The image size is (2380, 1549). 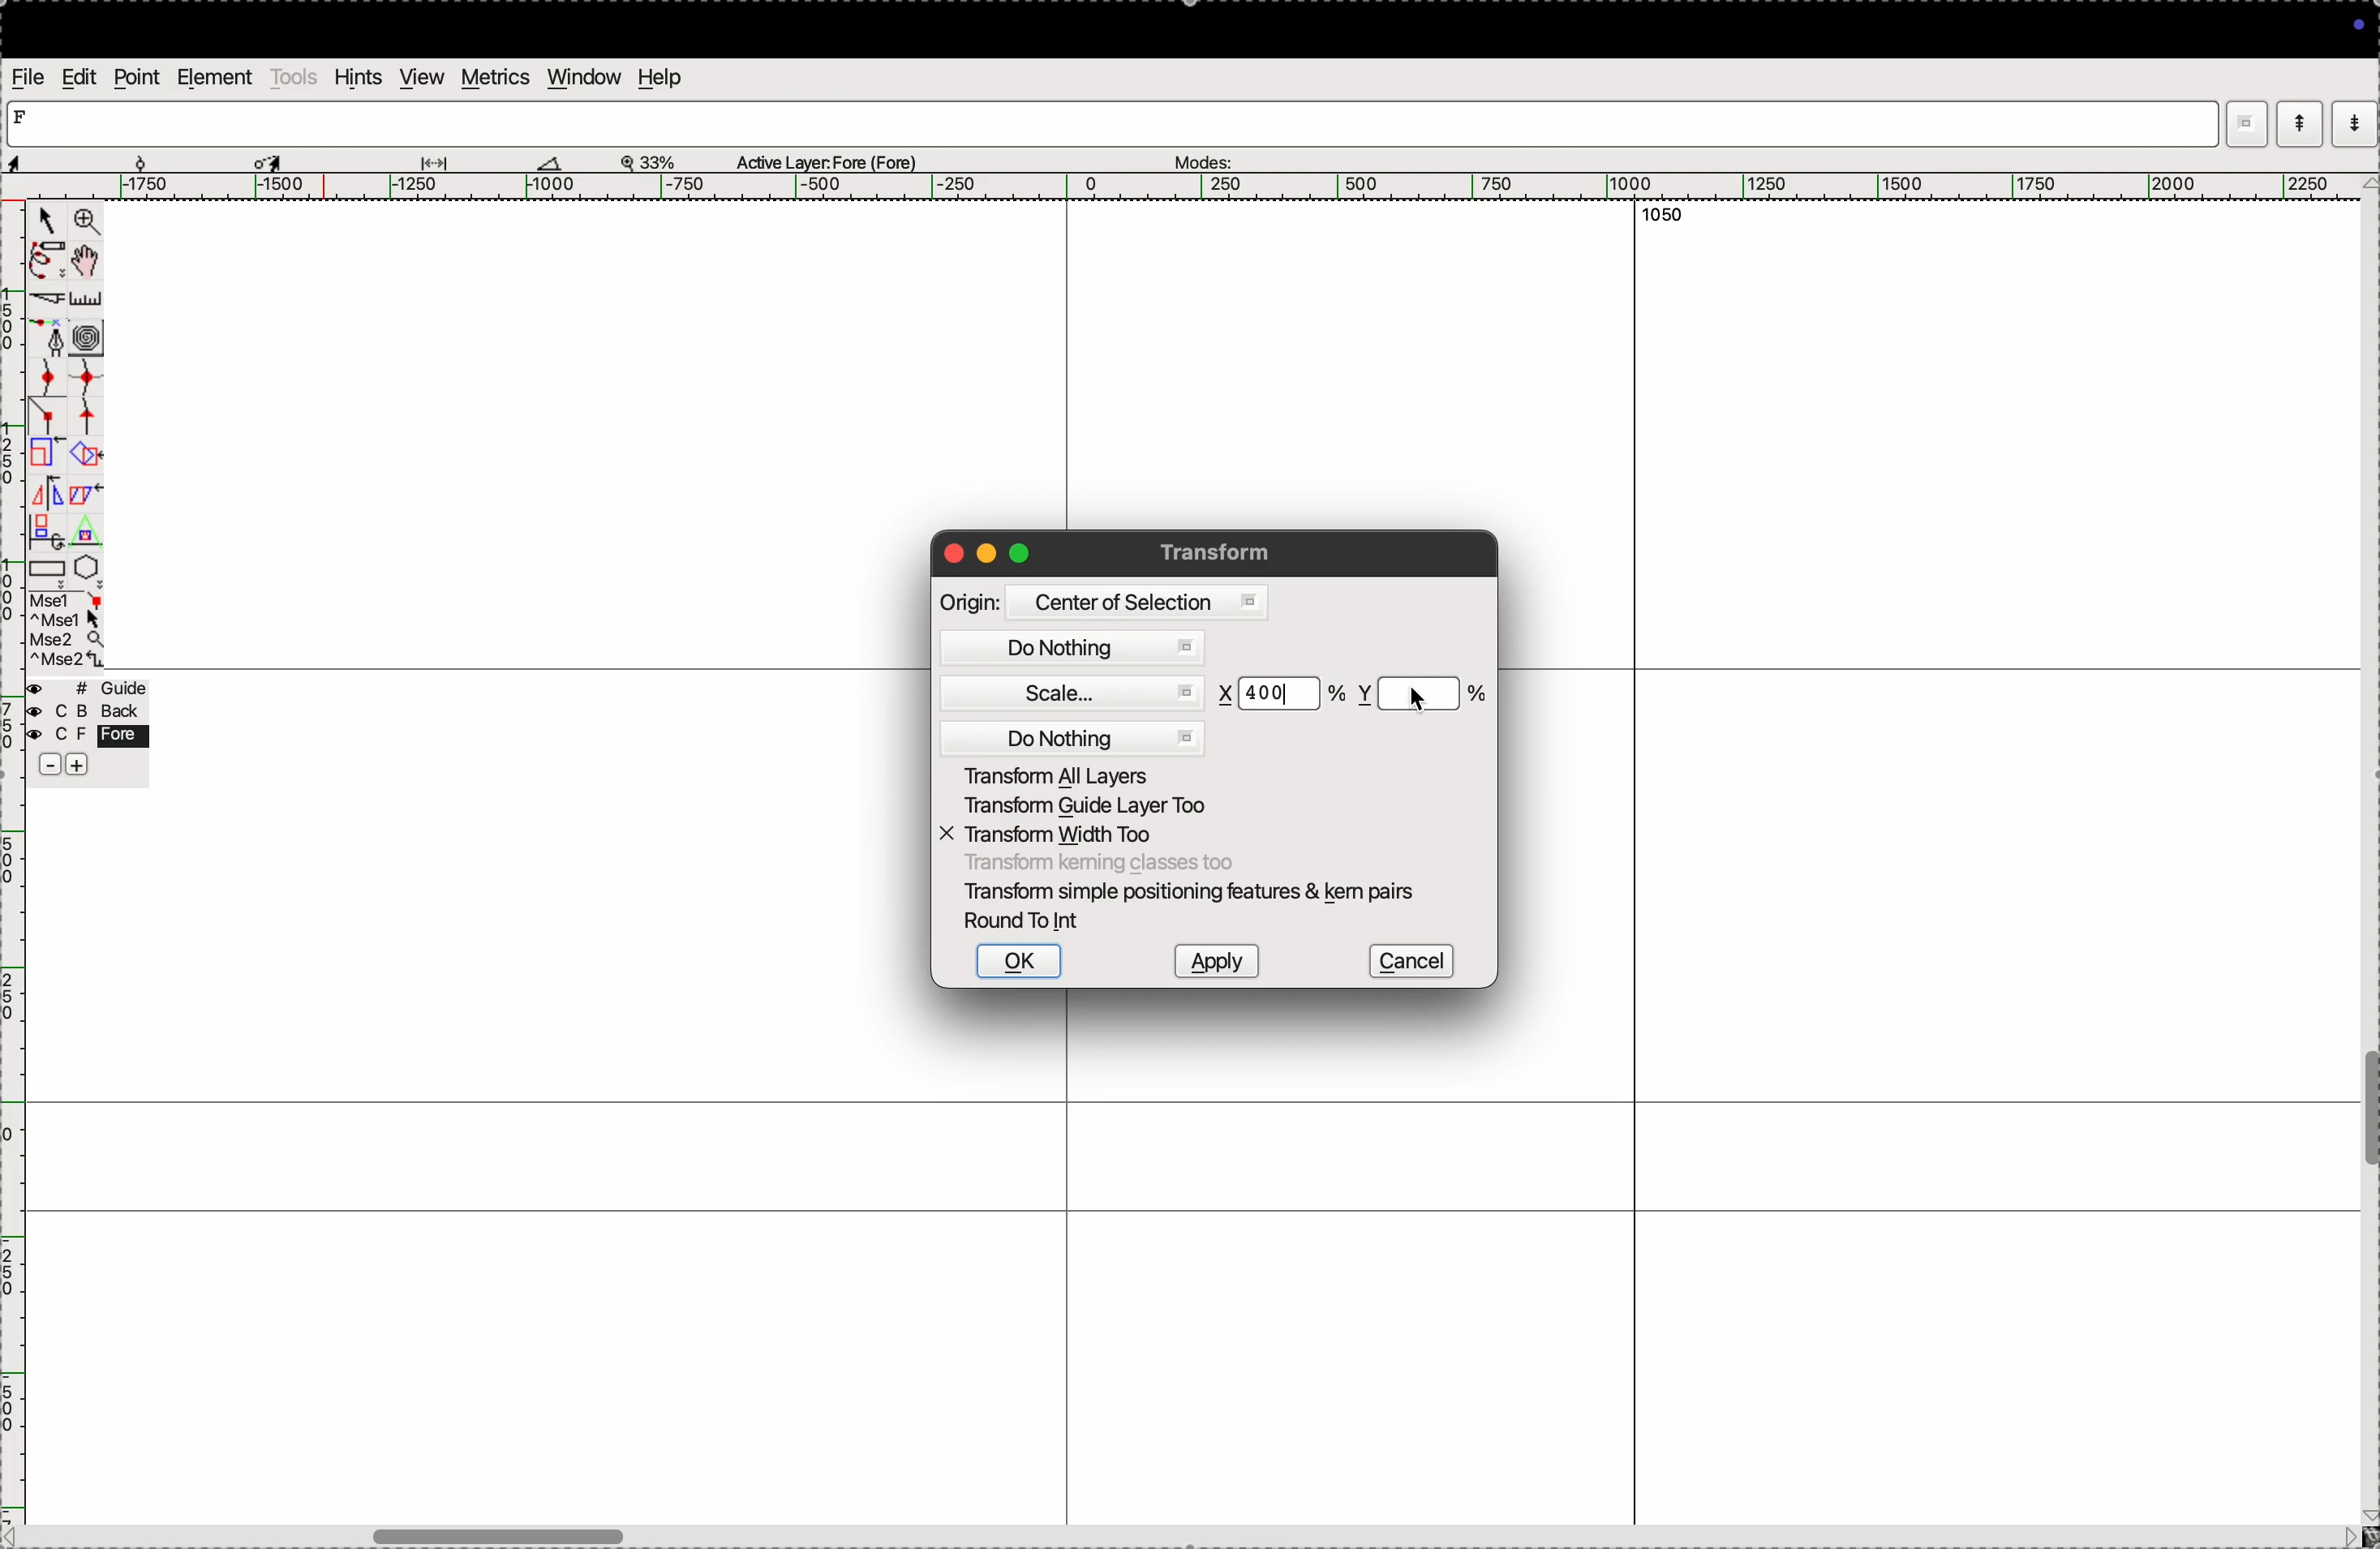 What do you see at coordinates (73, 158) in the screenshot?
I see `aspects` at bounding box center [73, 158].